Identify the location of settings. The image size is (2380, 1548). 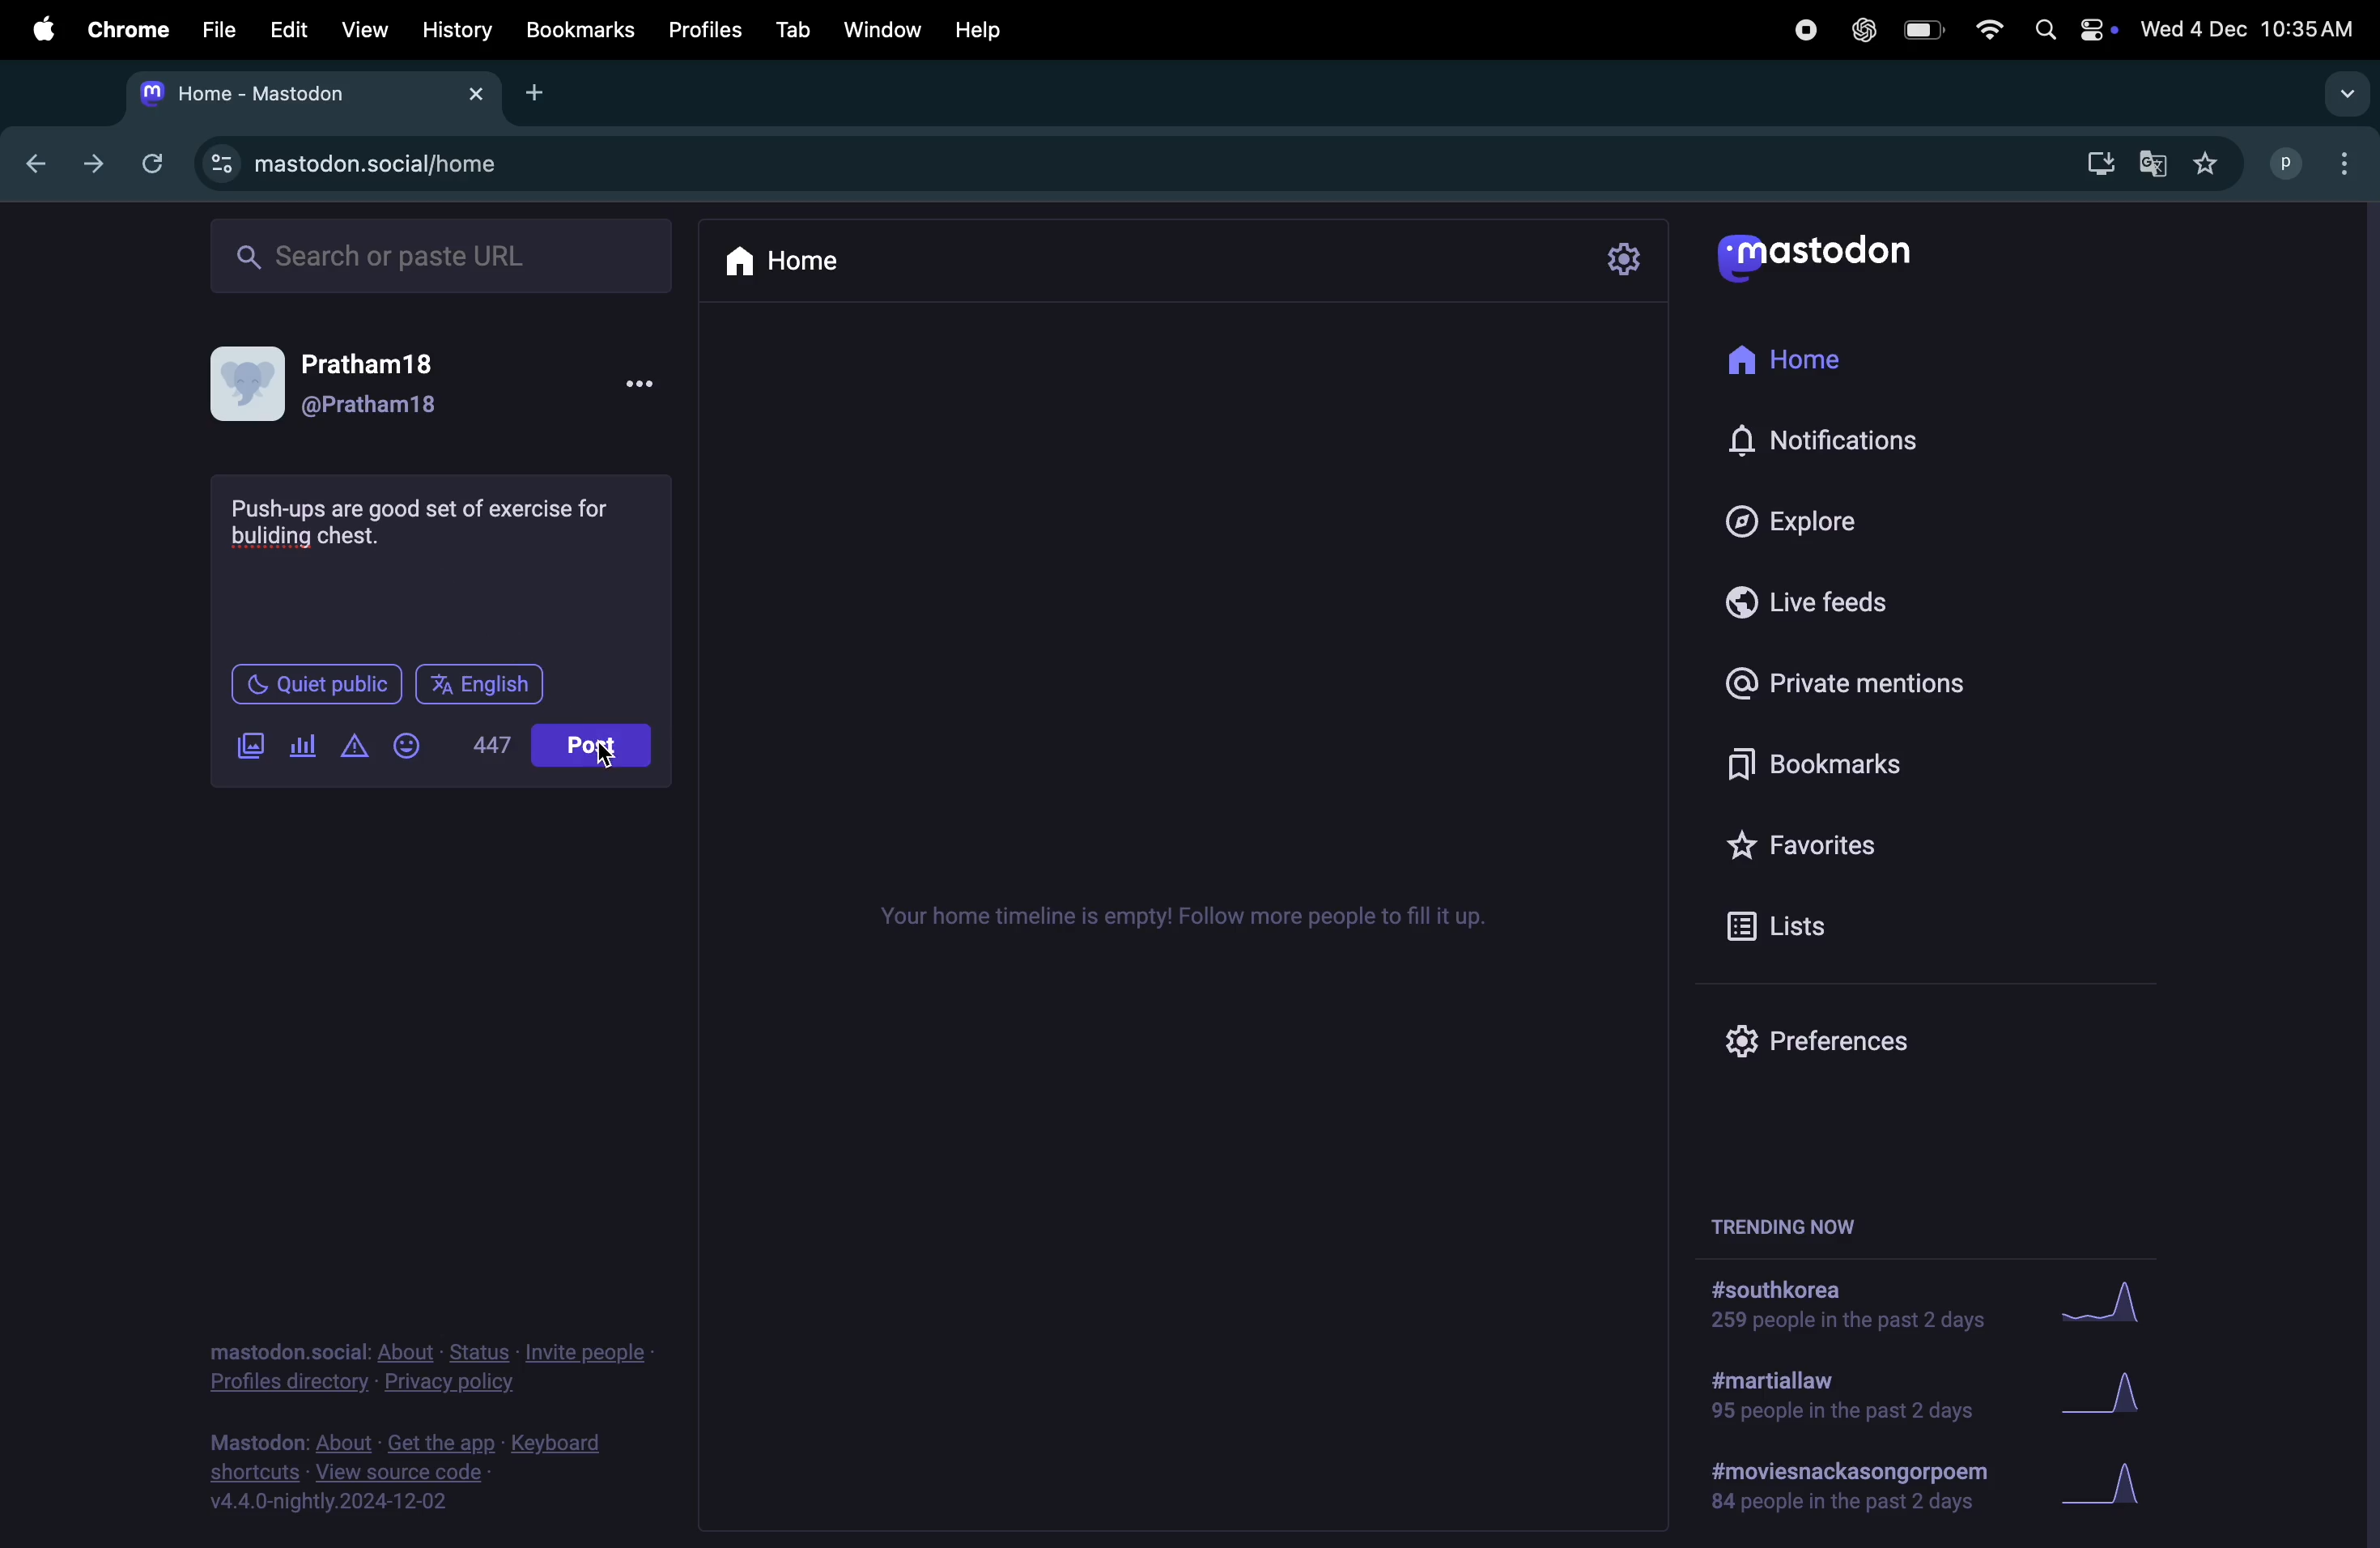
(1629, 259).